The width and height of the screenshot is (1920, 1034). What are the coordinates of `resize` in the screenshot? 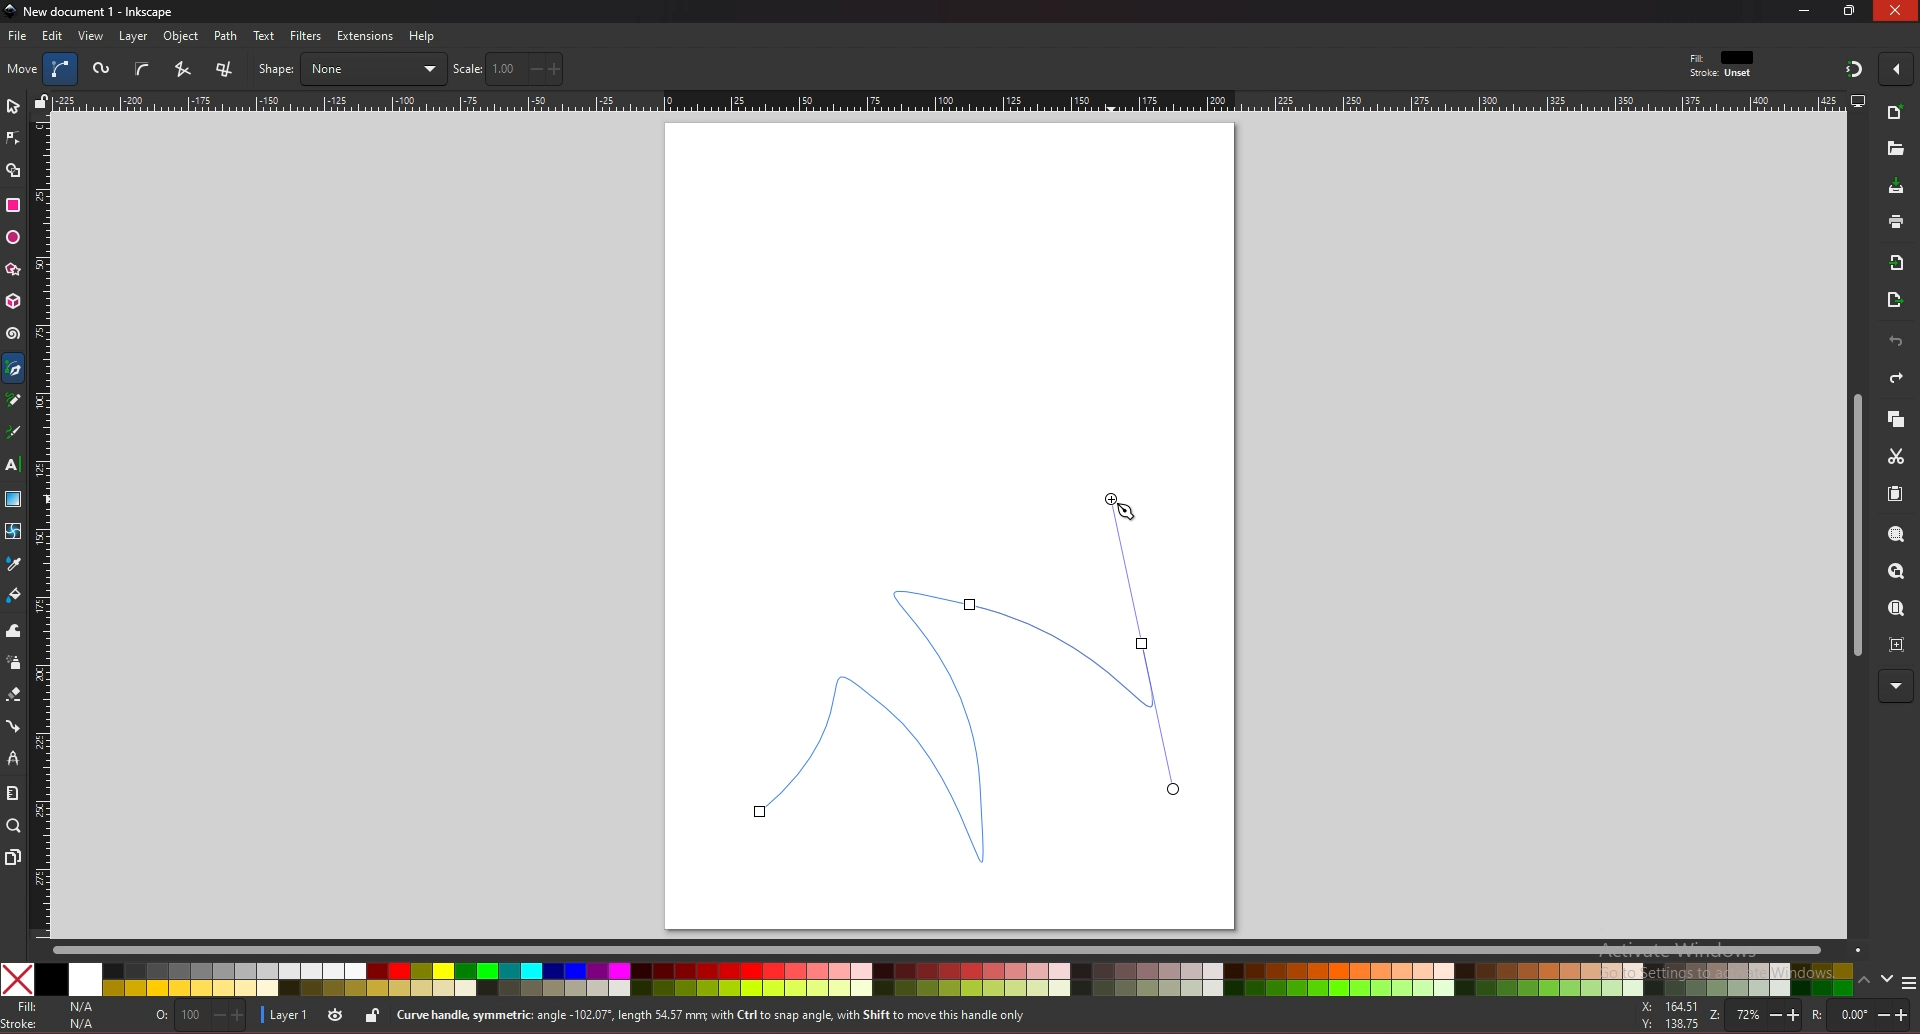 It's located at (1852, 10).